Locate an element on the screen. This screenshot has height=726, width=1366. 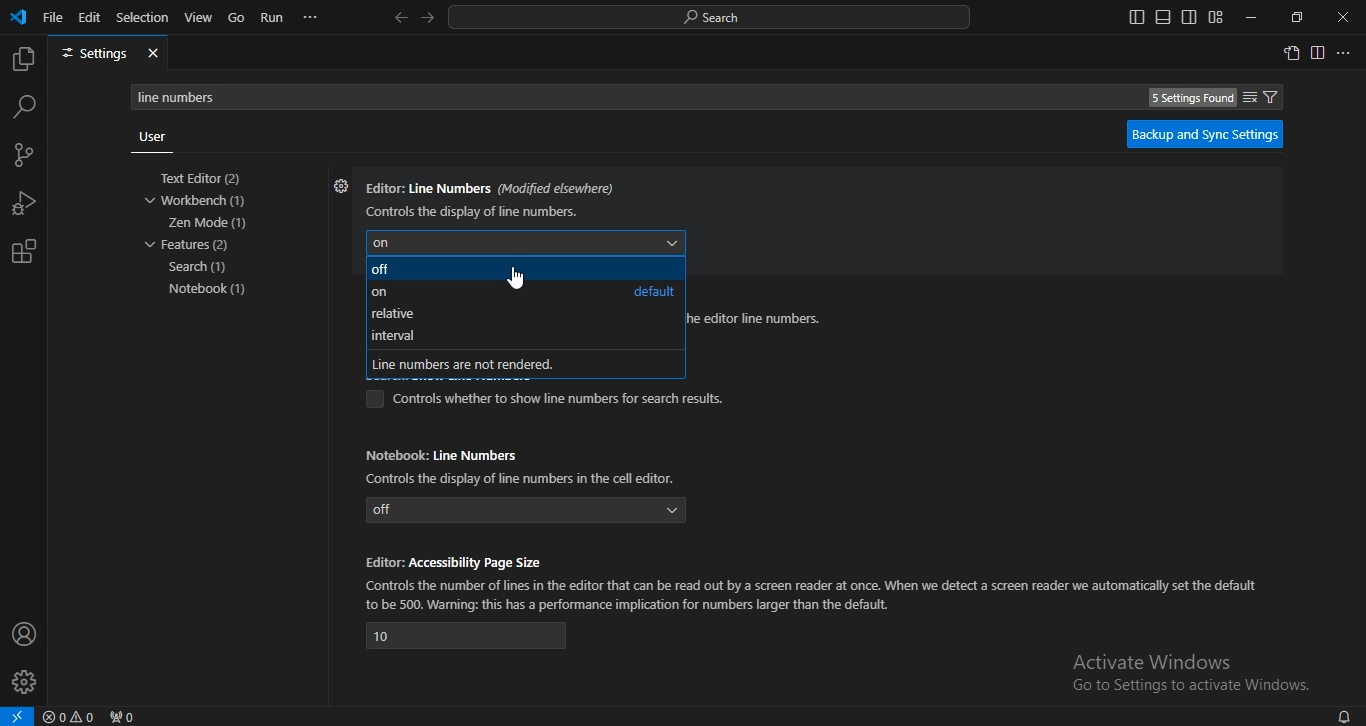
Editor: Line Numbers (Modified elsewhere)
Controls the display of line numbers. is located at coordinates (492, 197).